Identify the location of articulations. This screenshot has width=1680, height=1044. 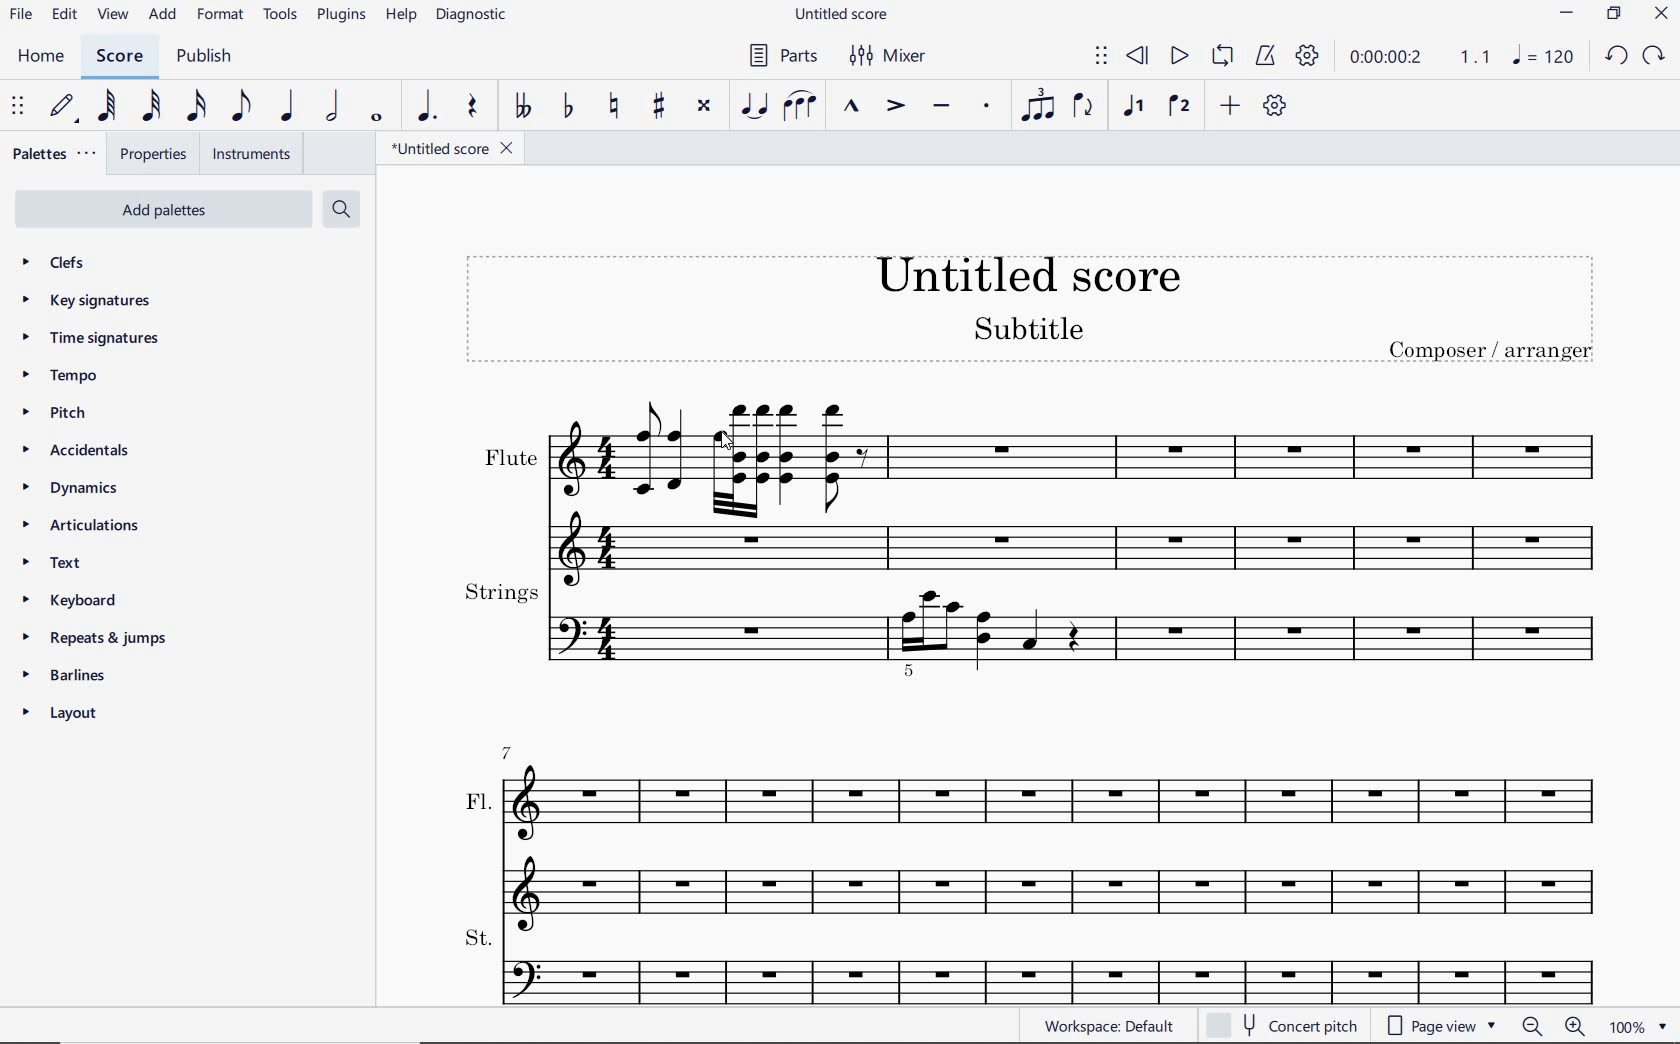
(92, 526).